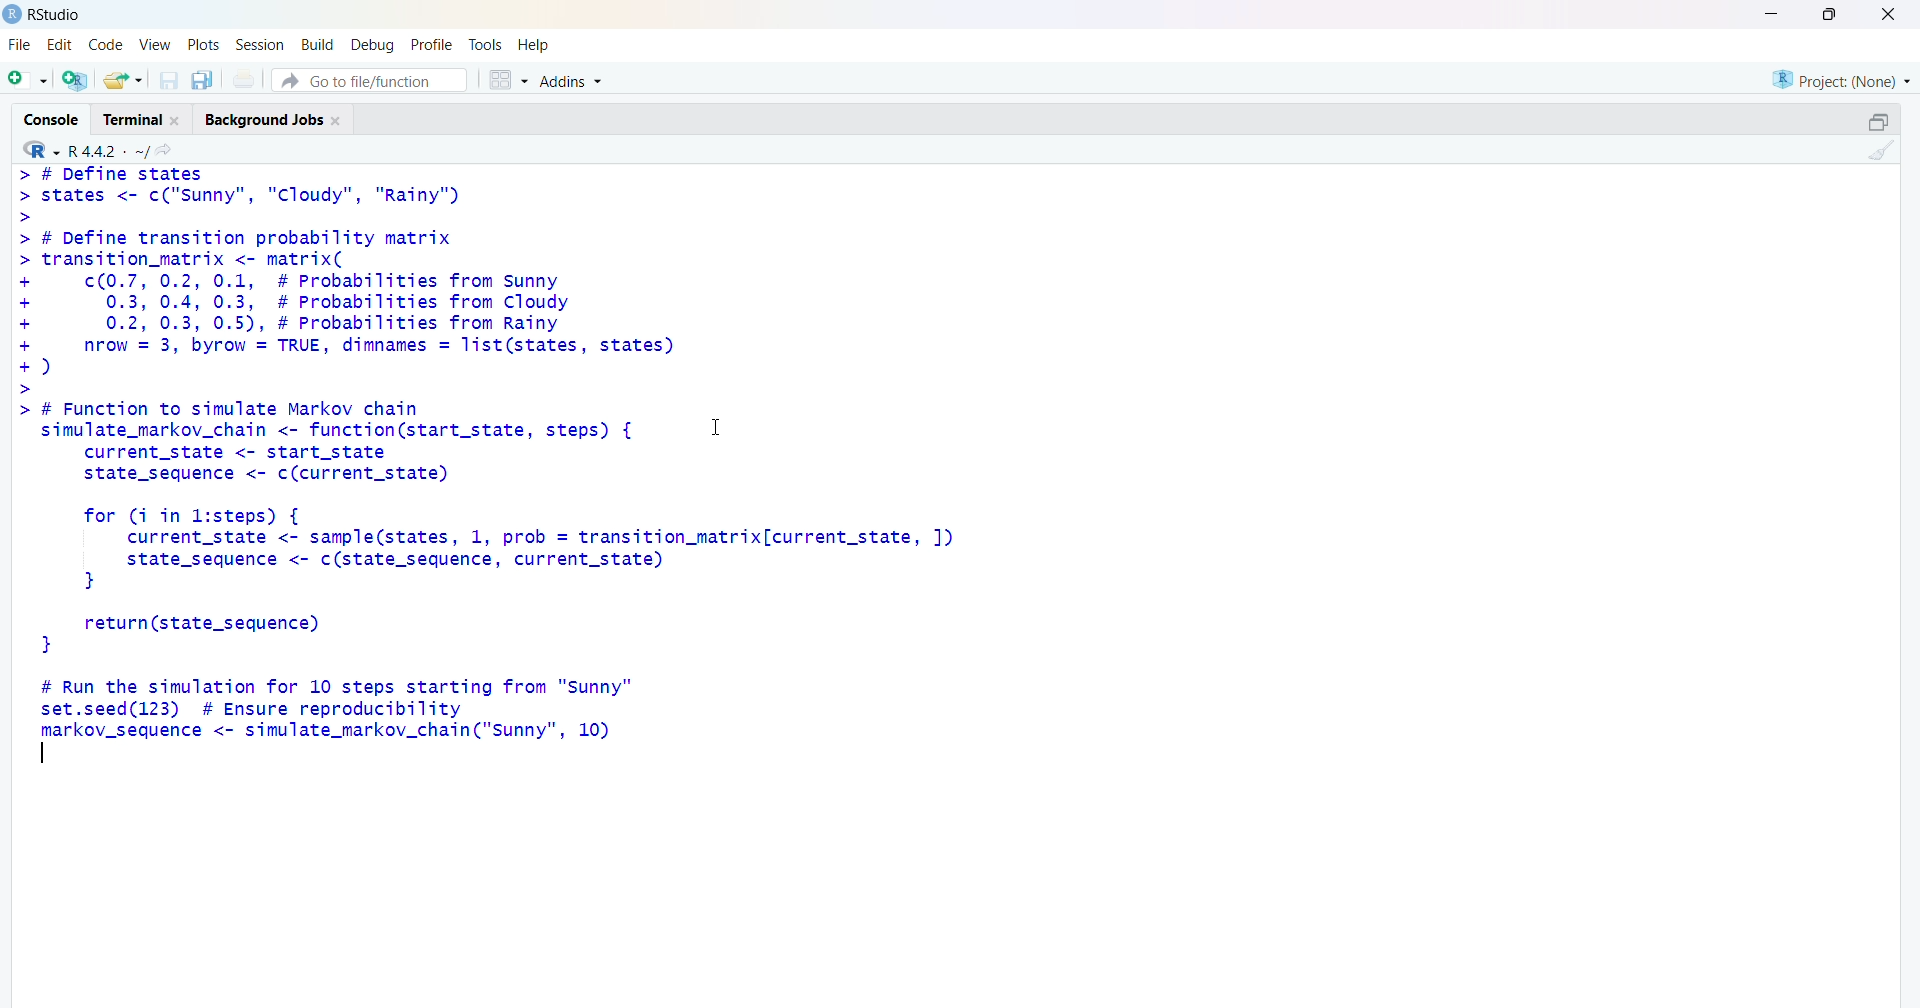 The width and height of the screenshot is (1920, 1008). I want to click on open an existing file, so click(123, 79).